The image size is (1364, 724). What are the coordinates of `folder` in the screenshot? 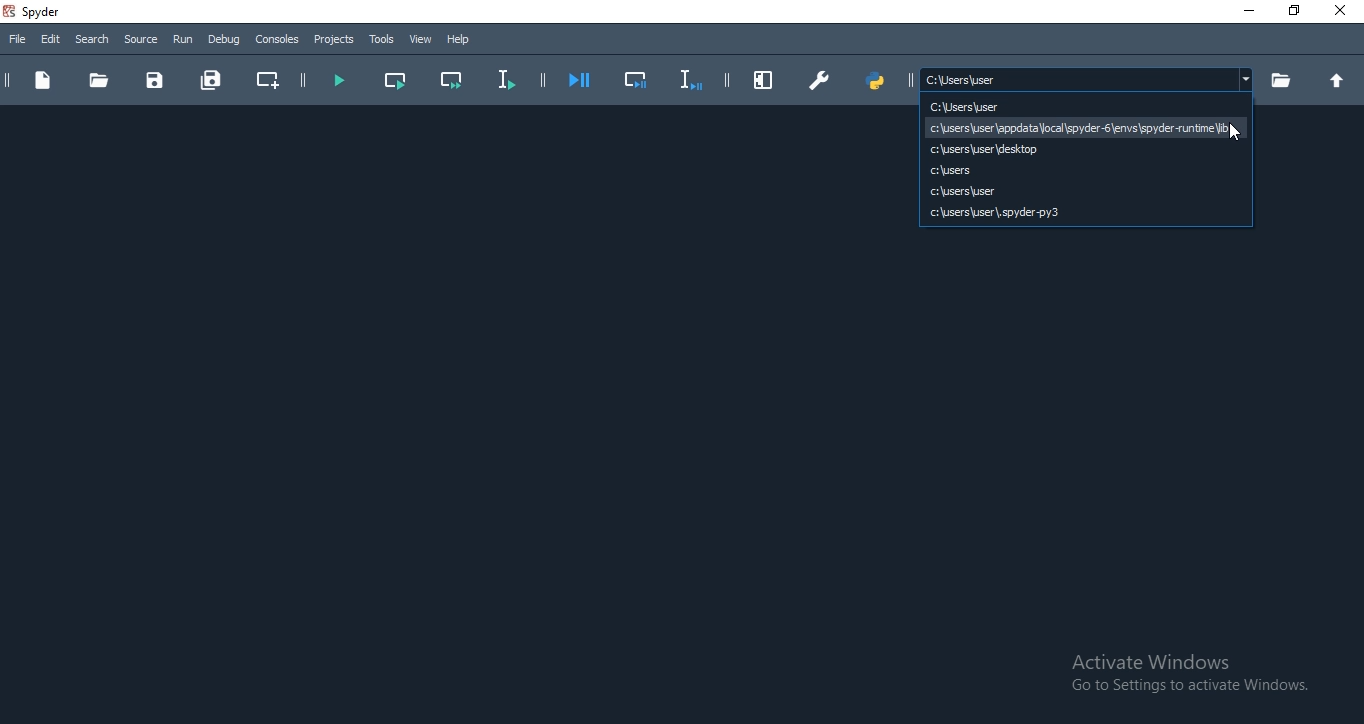 It's located at (1279, 80).